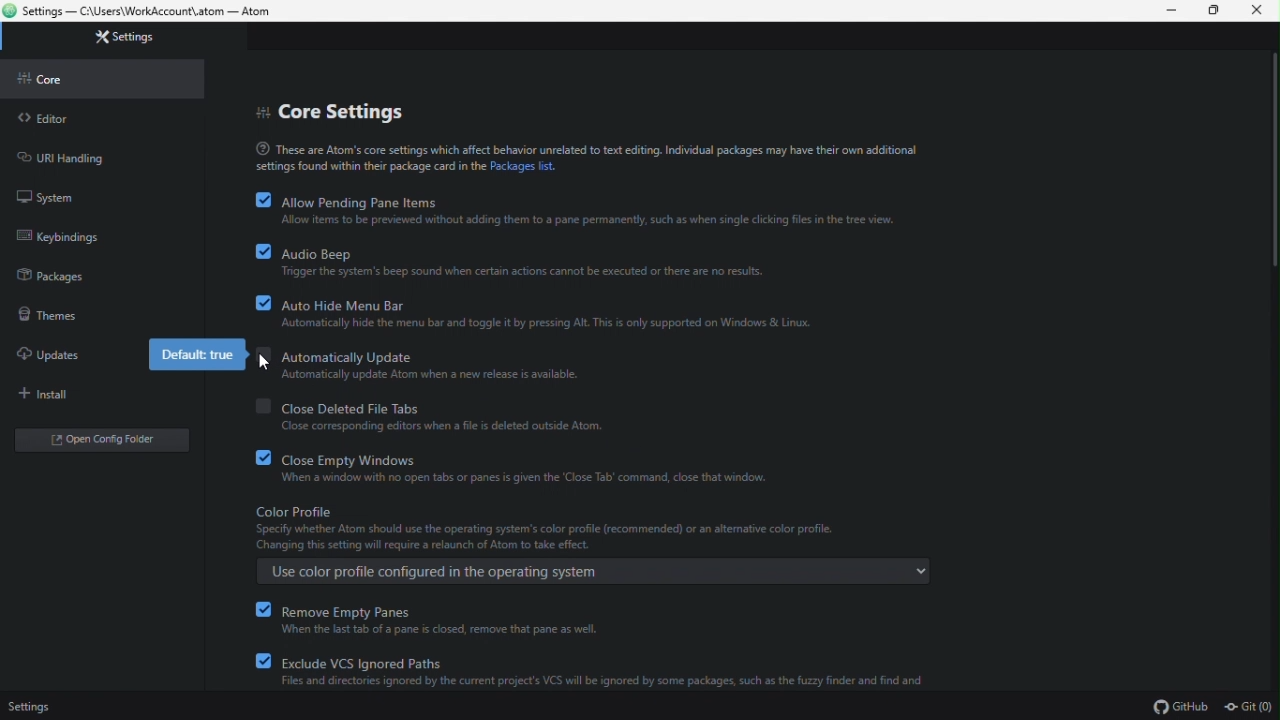 The width and height of the screenshot is (1280, 720). Describe the element at coordinates (52, 277) in the screenshot. I see `packages` at that location.